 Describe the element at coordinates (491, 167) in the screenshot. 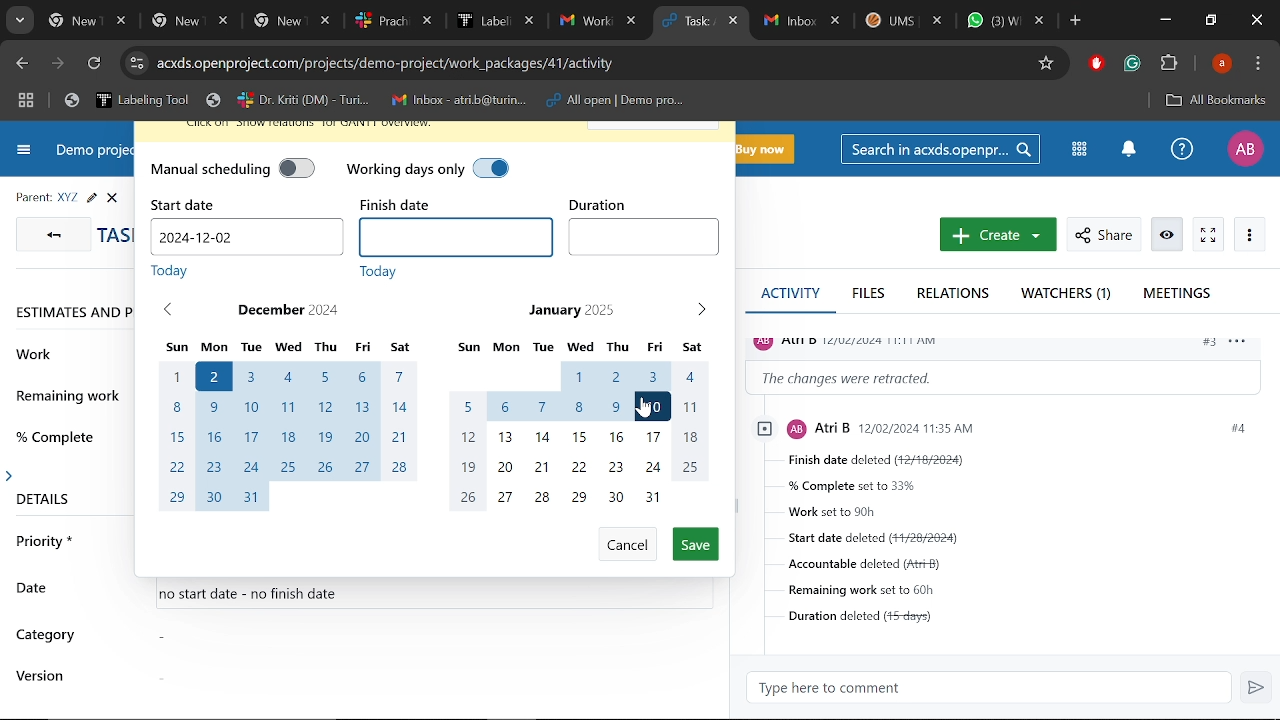

I see `working days only` at that location.